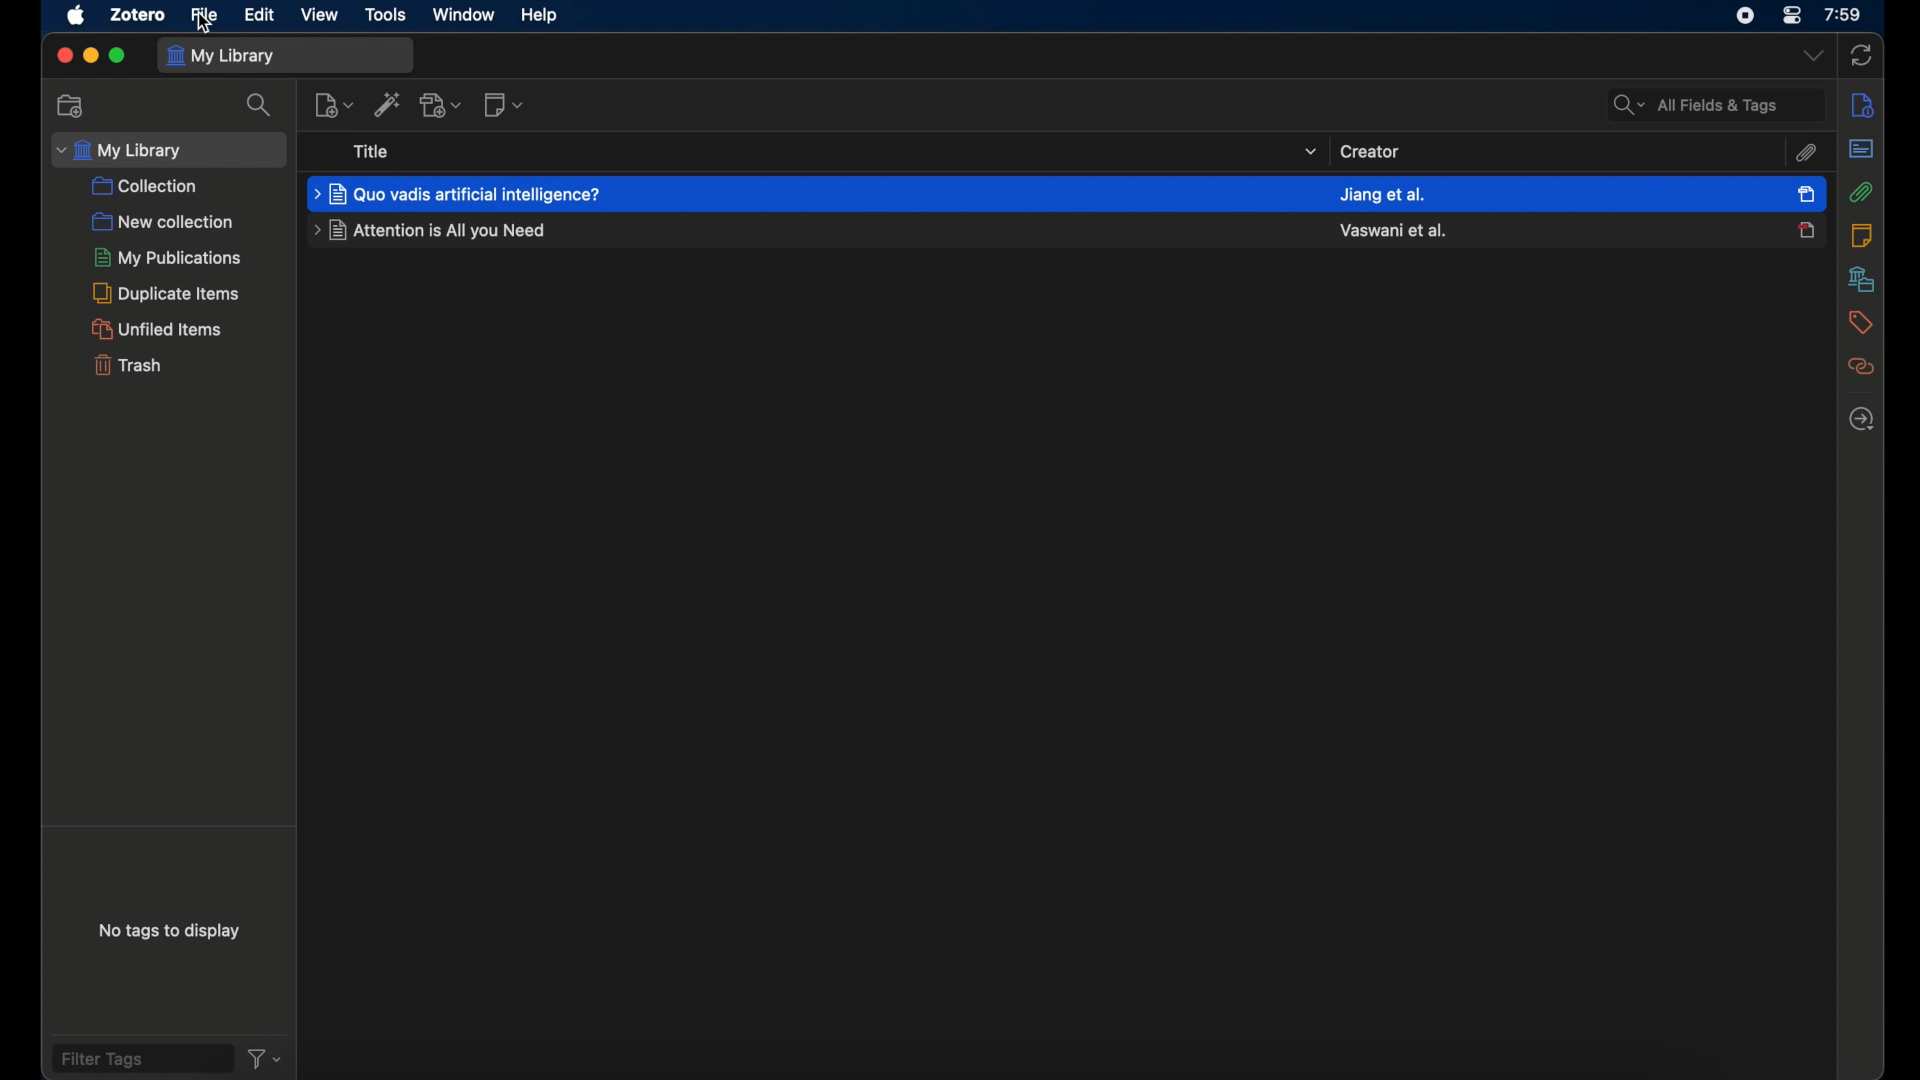  What do you see at coordinates (162, 222) in the screenshot?
I see `new collection` at bounding box center [162, 222].